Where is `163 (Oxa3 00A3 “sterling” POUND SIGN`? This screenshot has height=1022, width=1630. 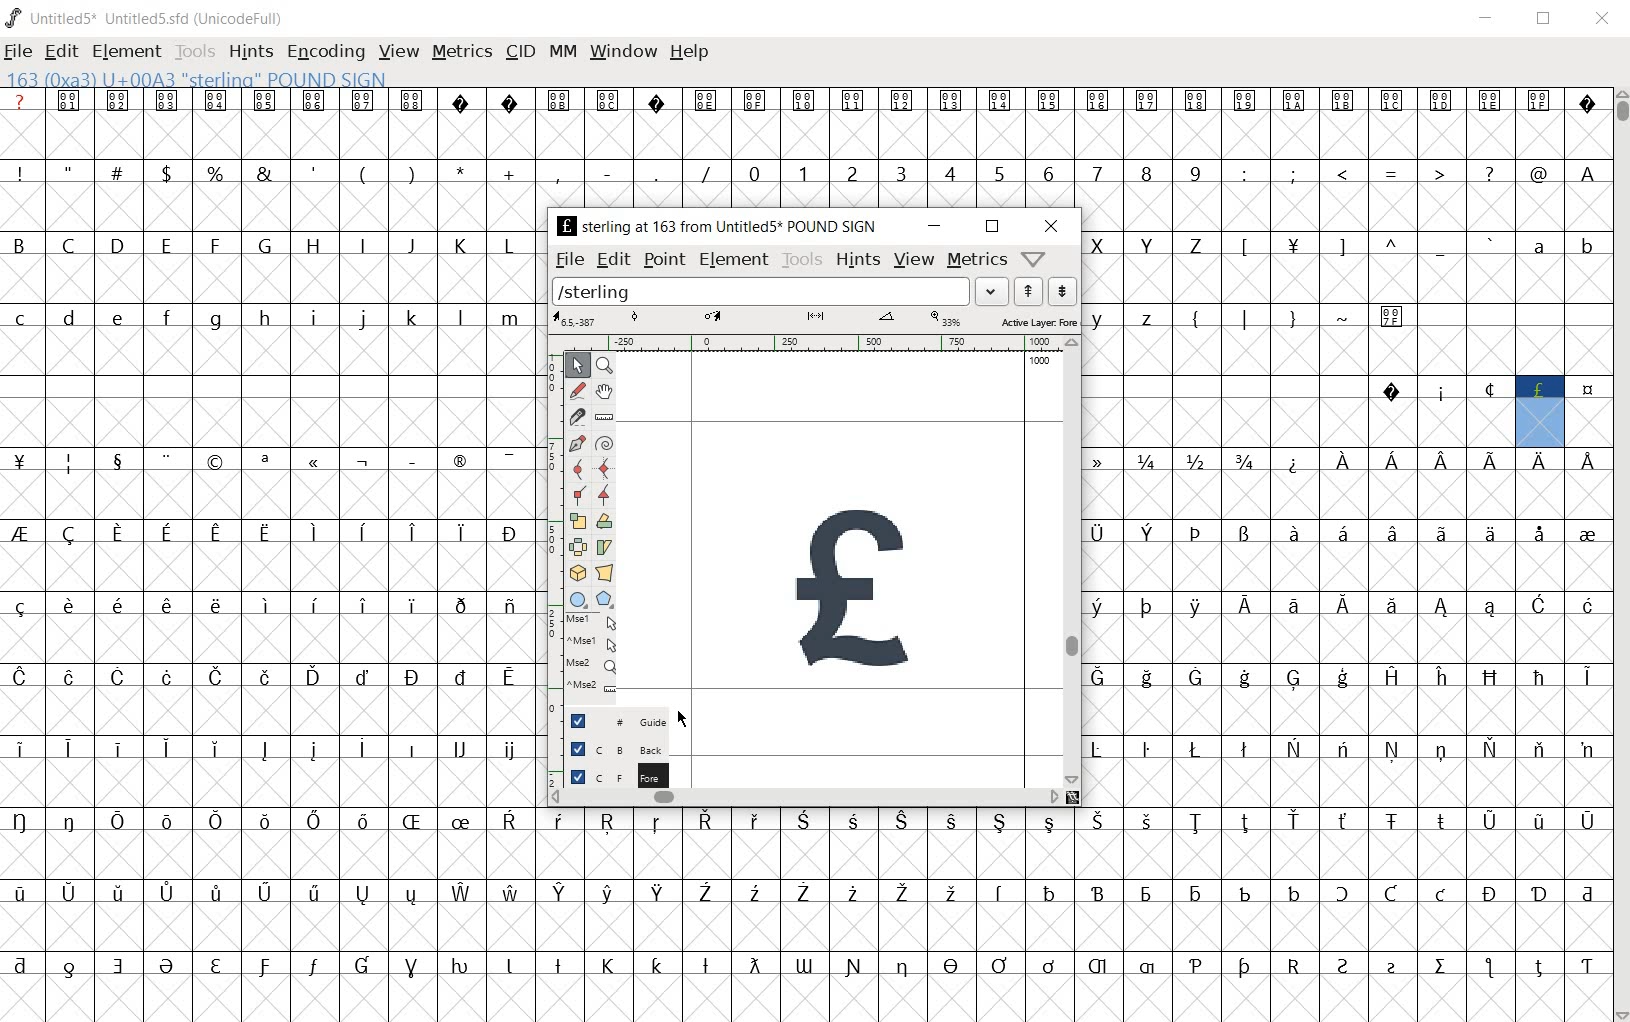
163 (Oxa3 00A3 “sterling” POUND SIGN is located at coordinates (204, 77).